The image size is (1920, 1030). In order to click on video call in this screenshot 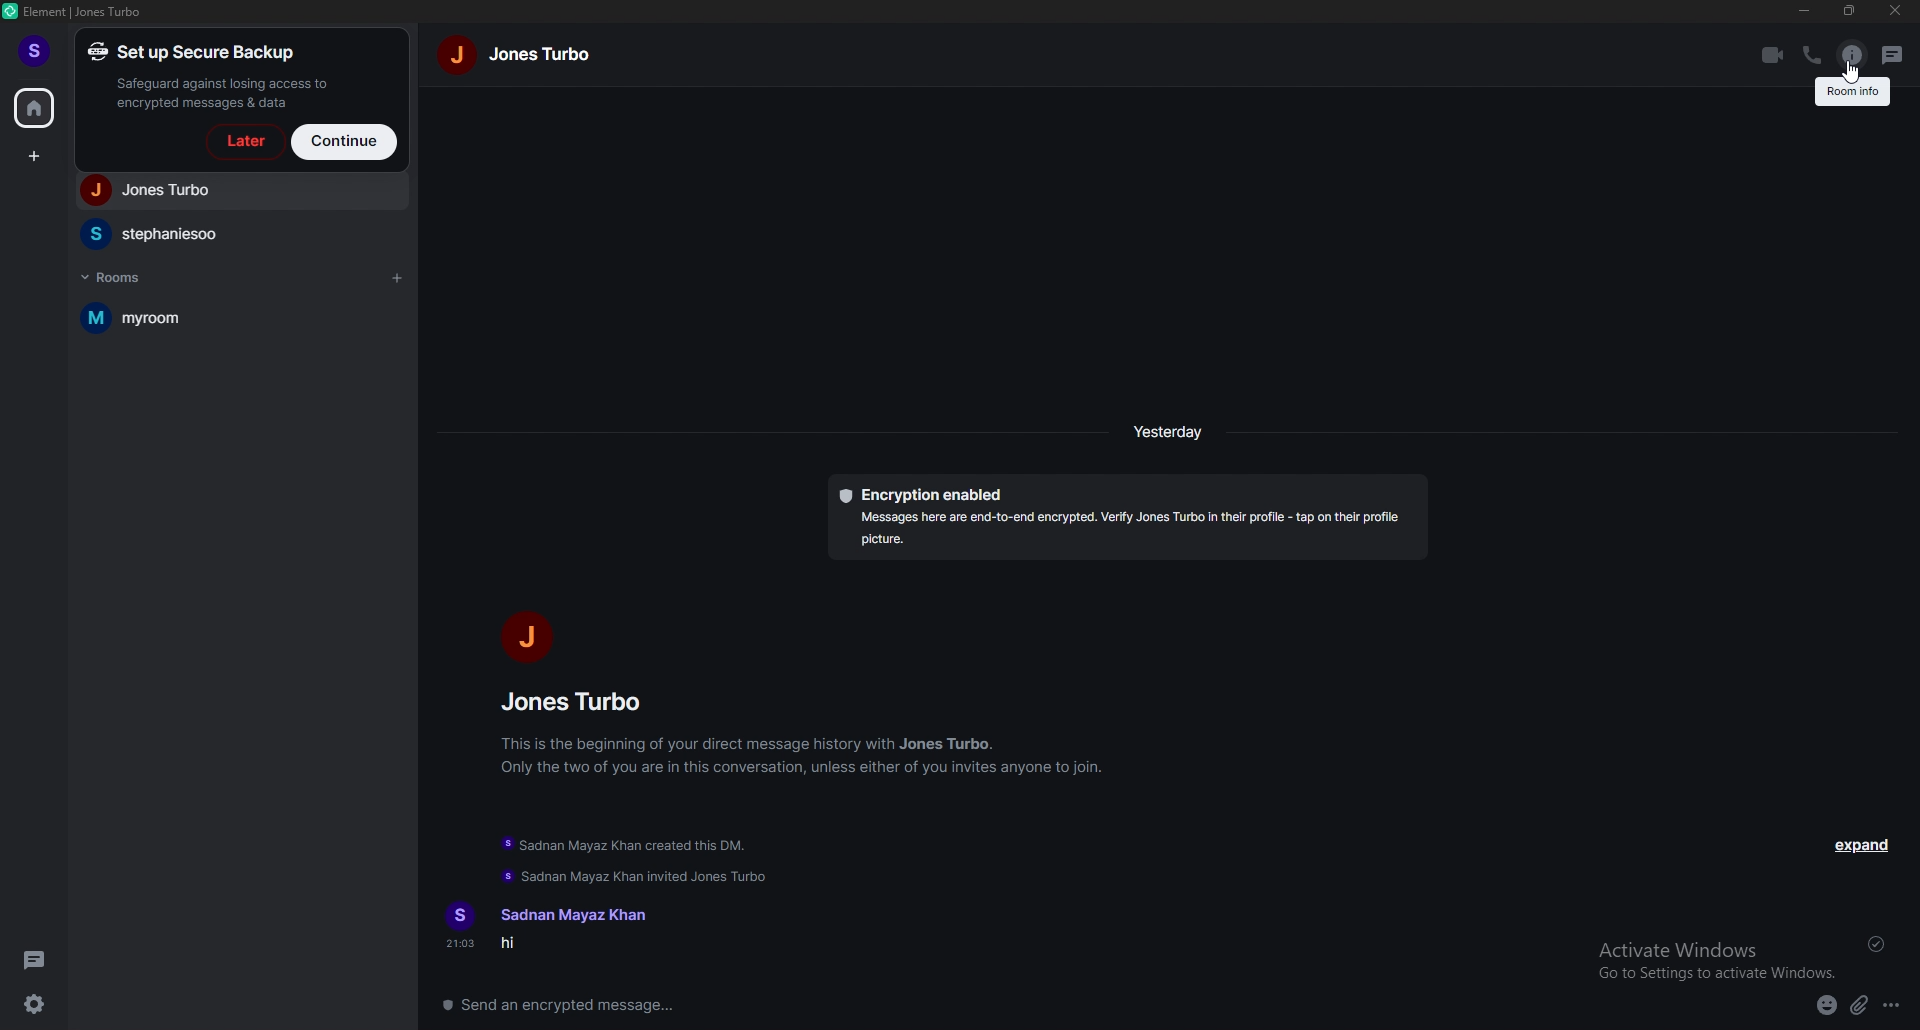, I will do `click(1772, 53)`.